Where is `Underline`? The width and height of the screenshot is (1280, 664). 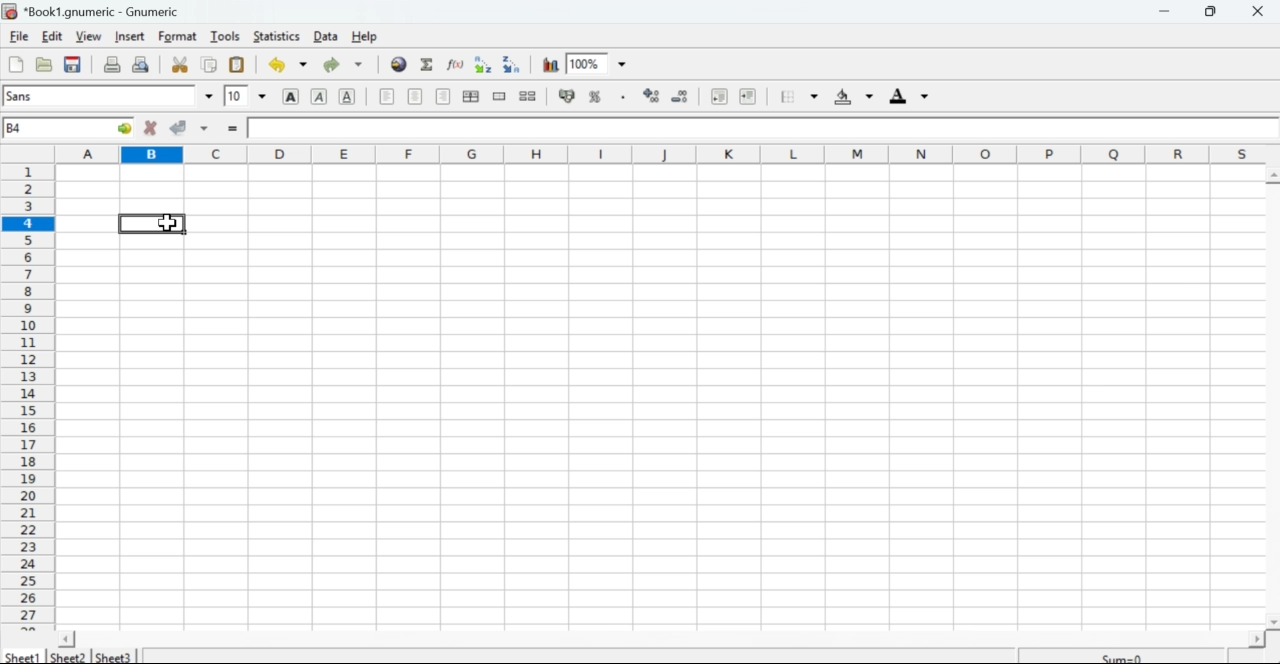 Underline is located at coordinates (349, 96).